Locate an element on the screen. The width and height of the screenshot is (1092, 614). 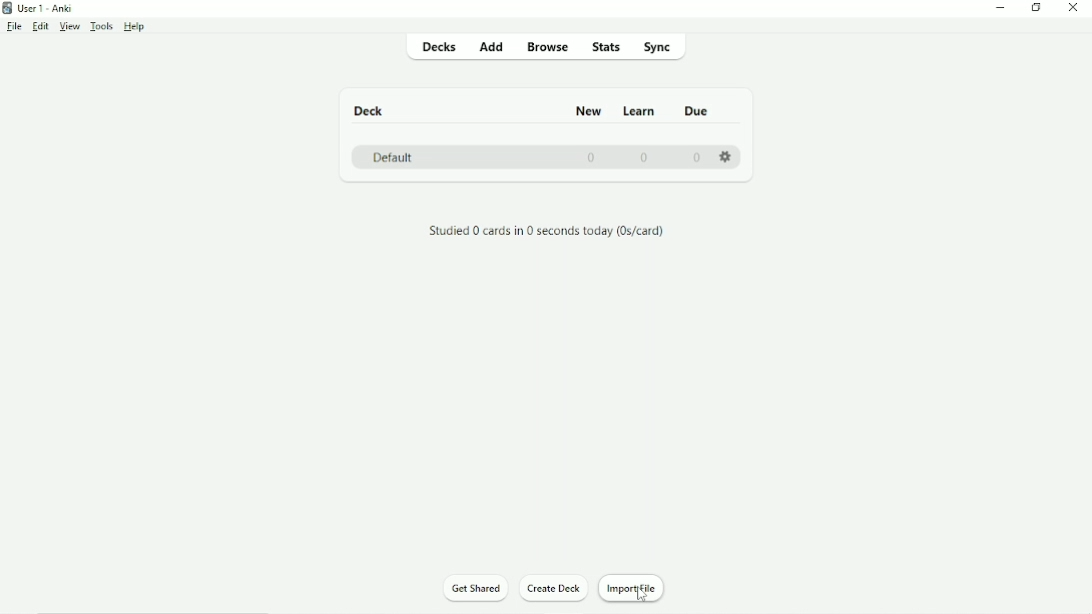
0 is located at coordinates (591, 158).